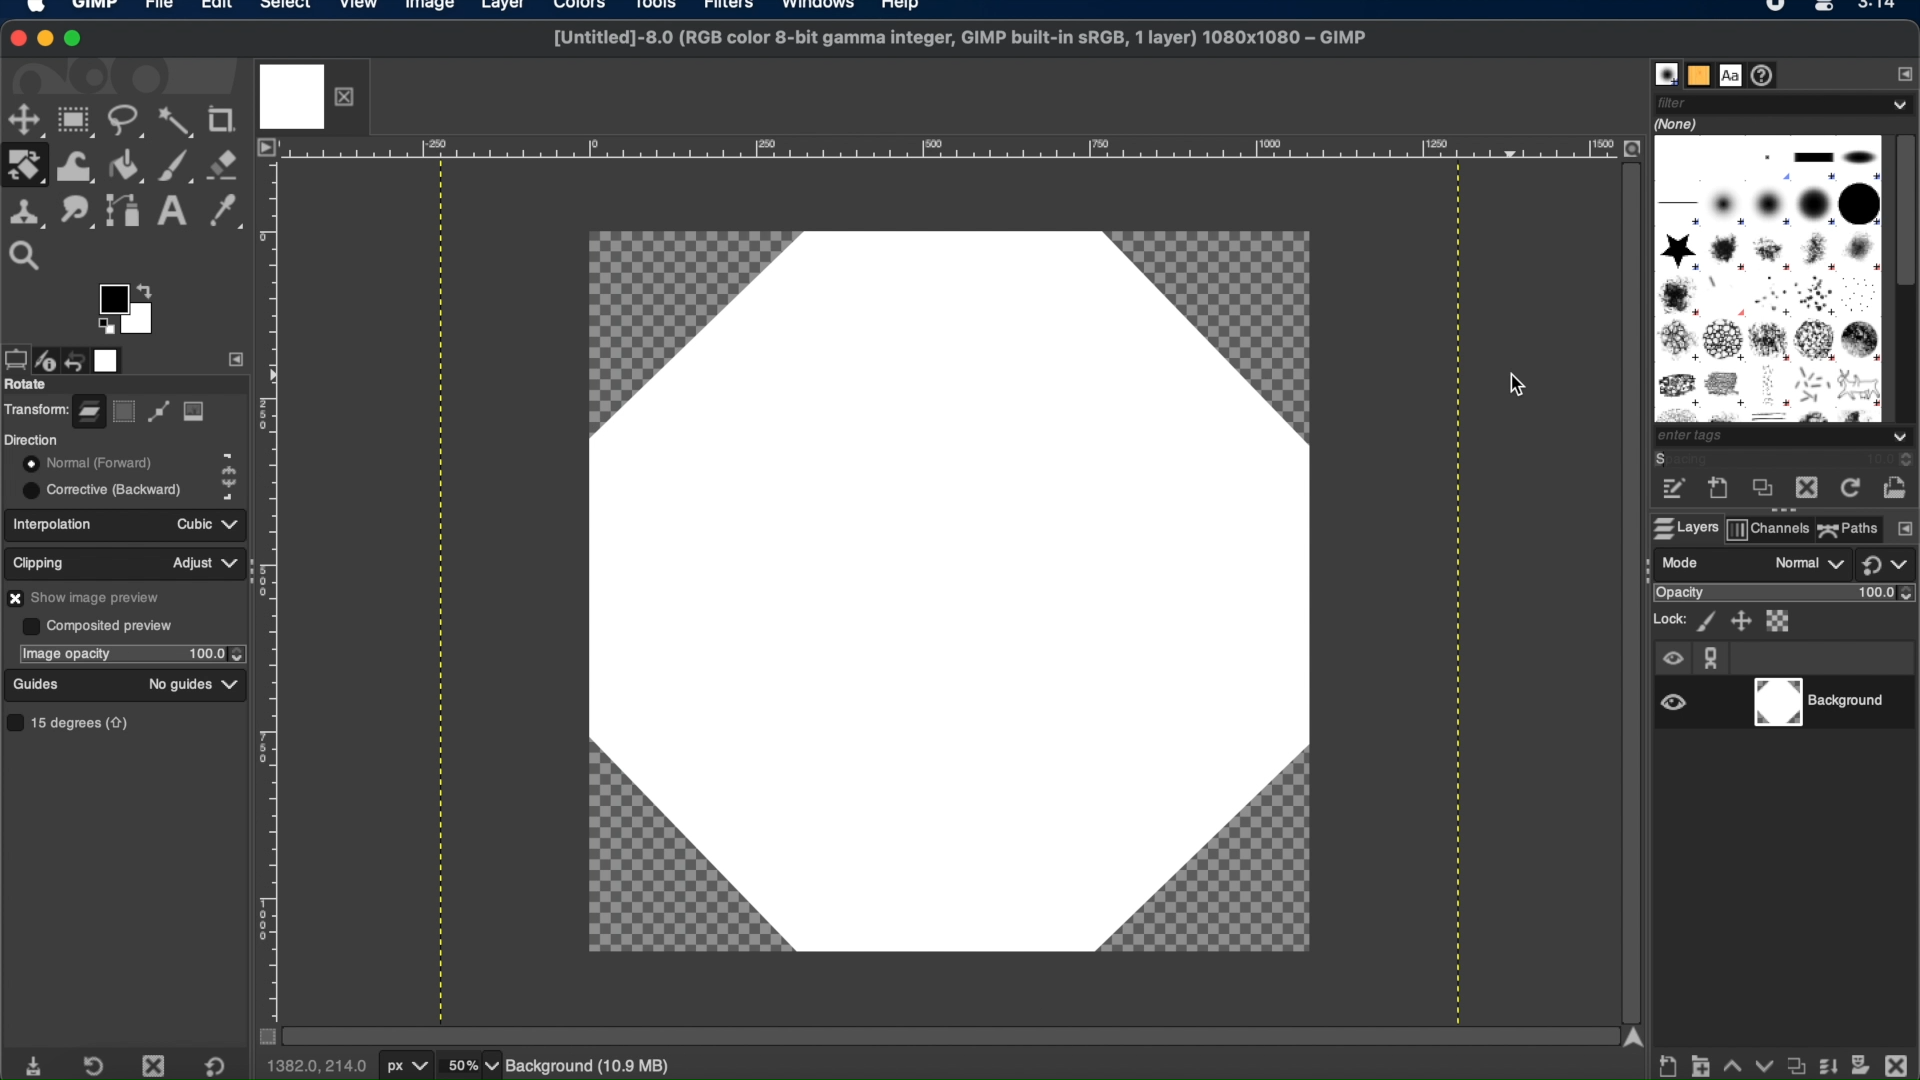 The image size is (1920, 1080). Describe the element at coordinates (77, 40) in the screenshot. I see `maximize` at that location.